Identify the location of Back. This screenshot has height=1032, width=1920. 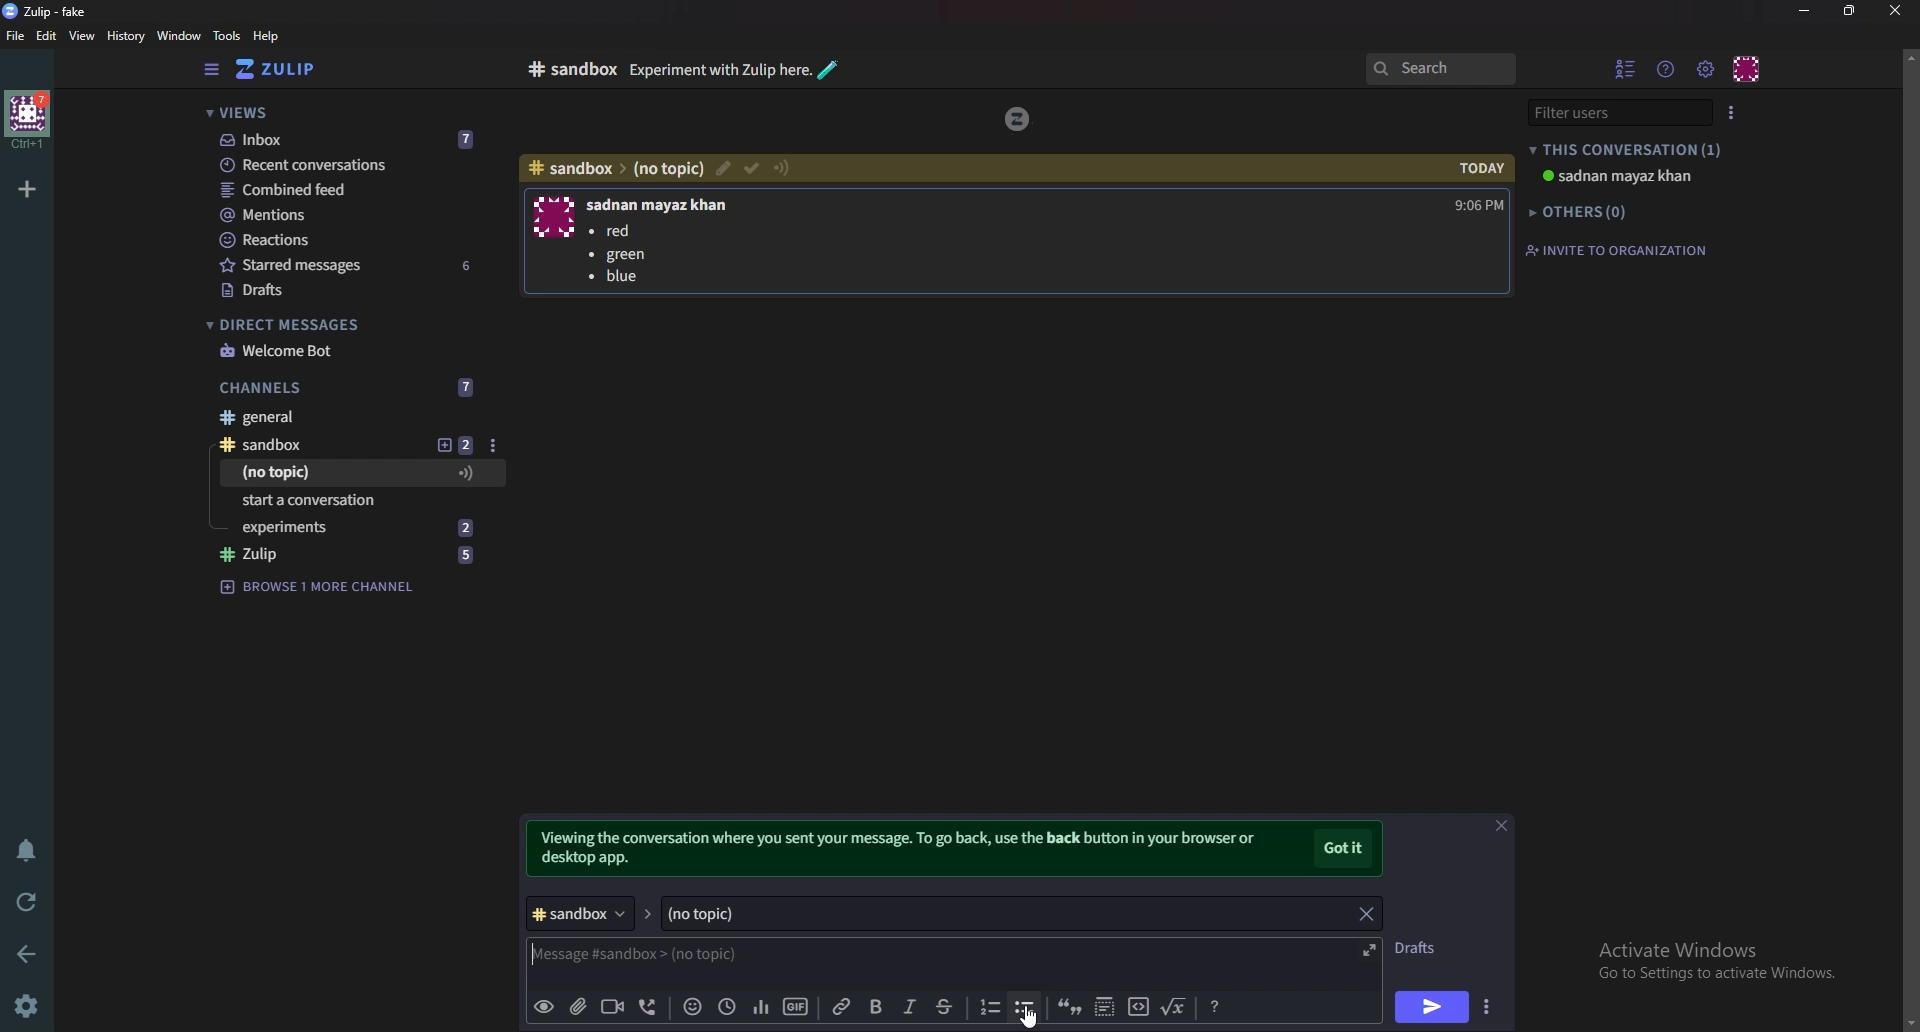
(31, 952).